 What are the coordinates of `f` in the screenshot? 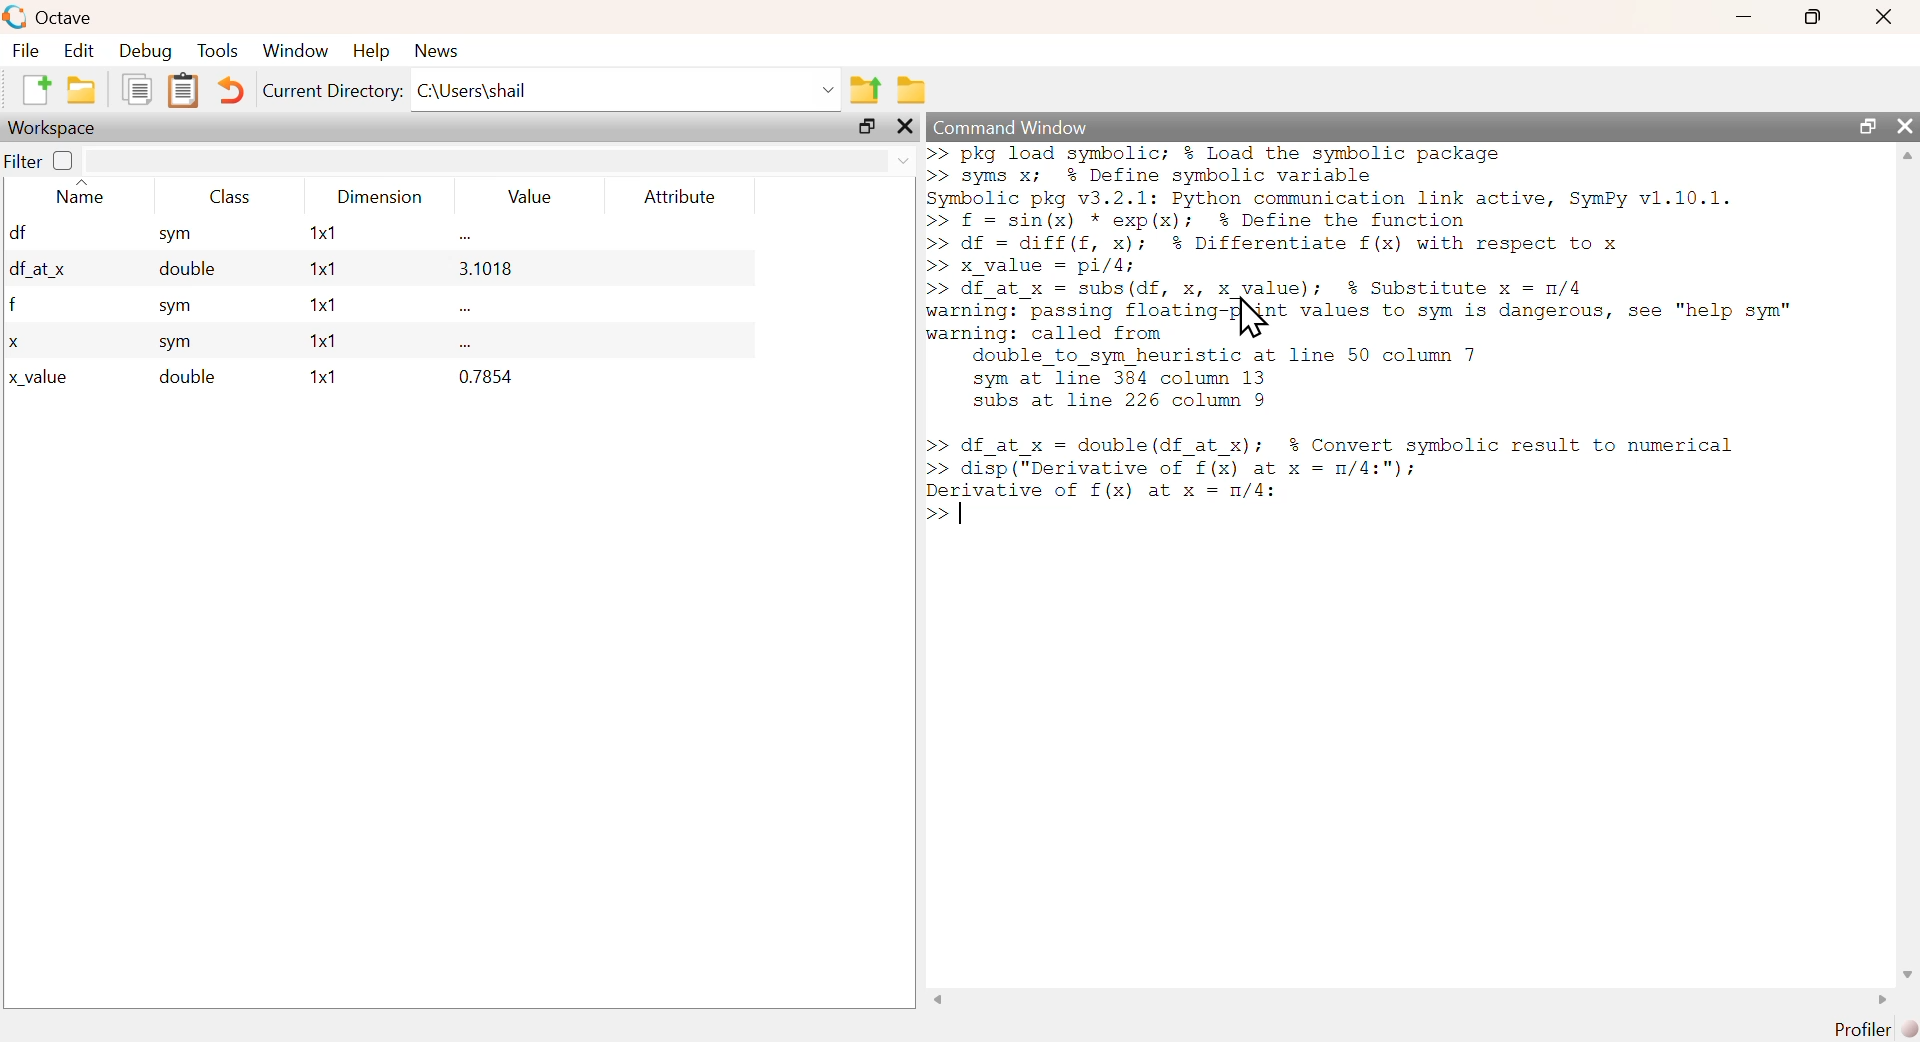 It's located at (14, 306).